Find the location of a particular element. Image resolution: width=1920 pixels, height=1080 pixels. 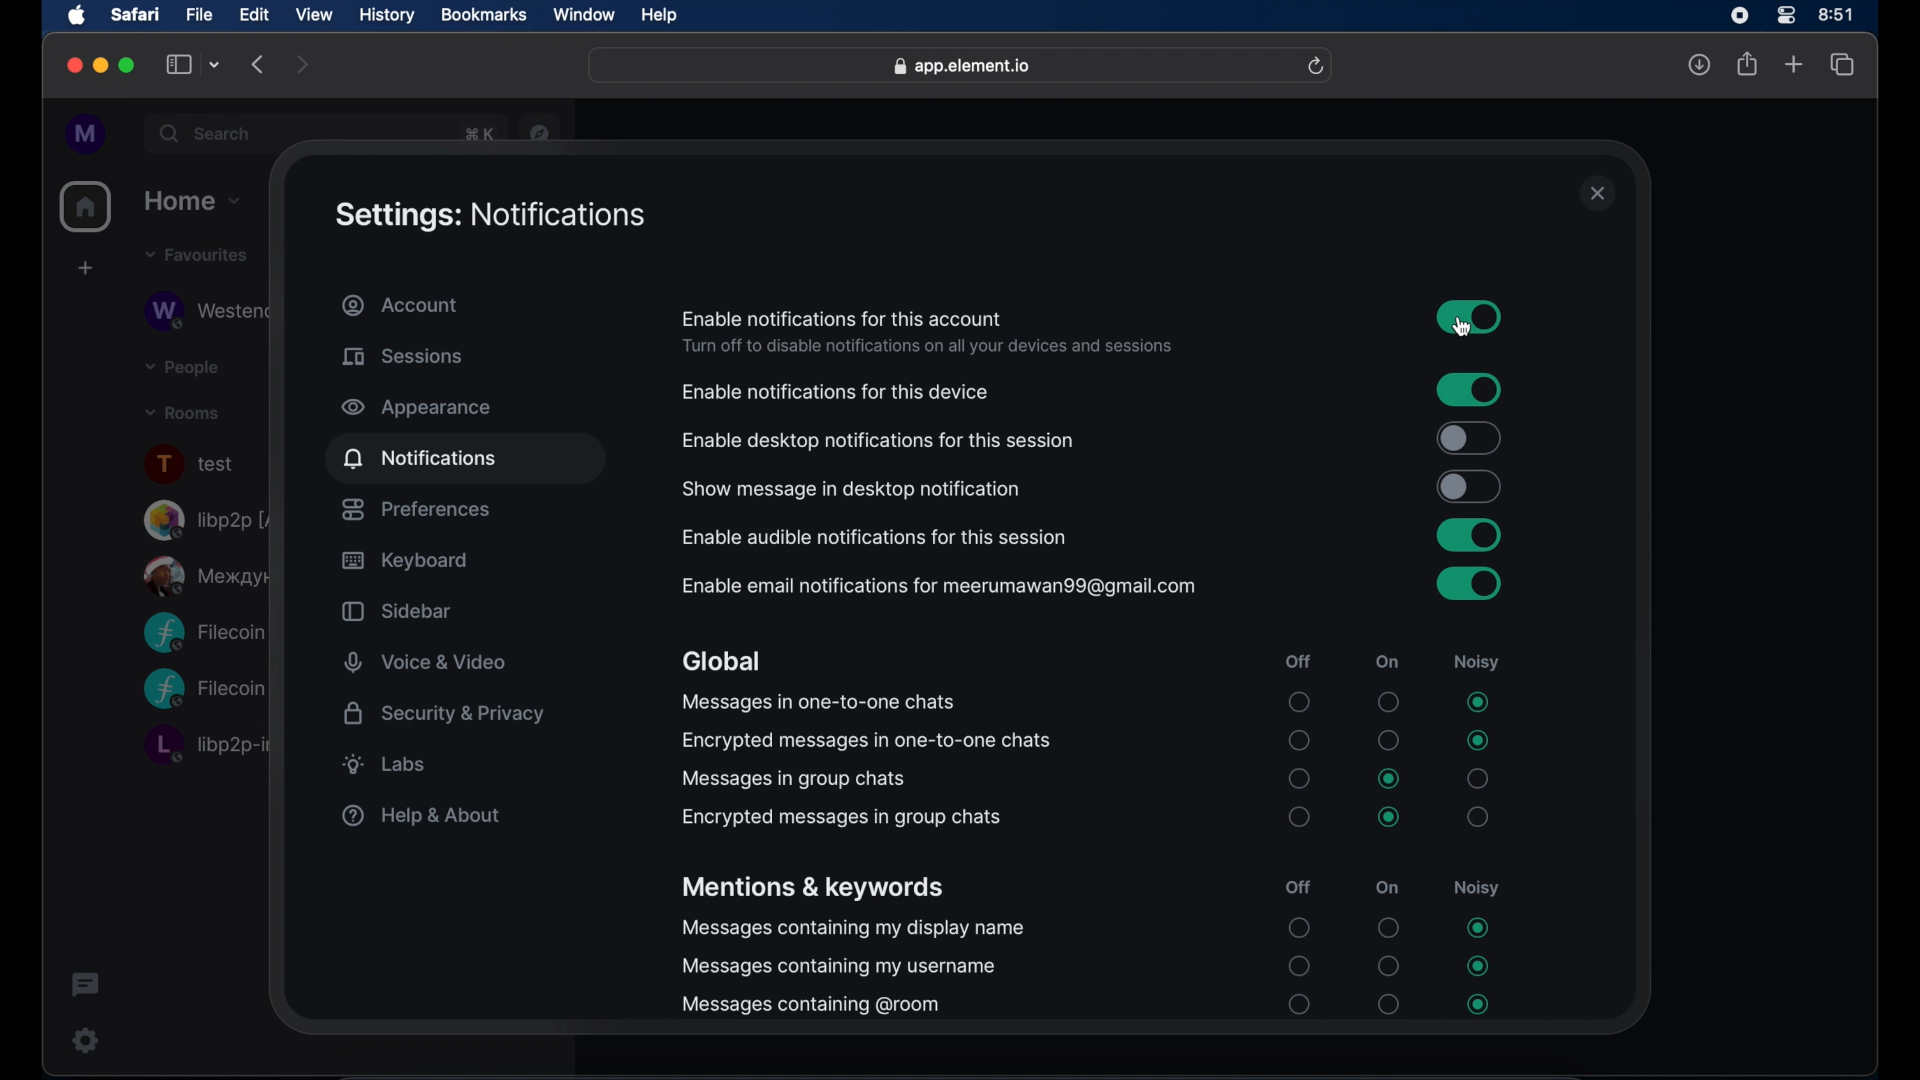

home drop down is located at coordinates (193, 200).